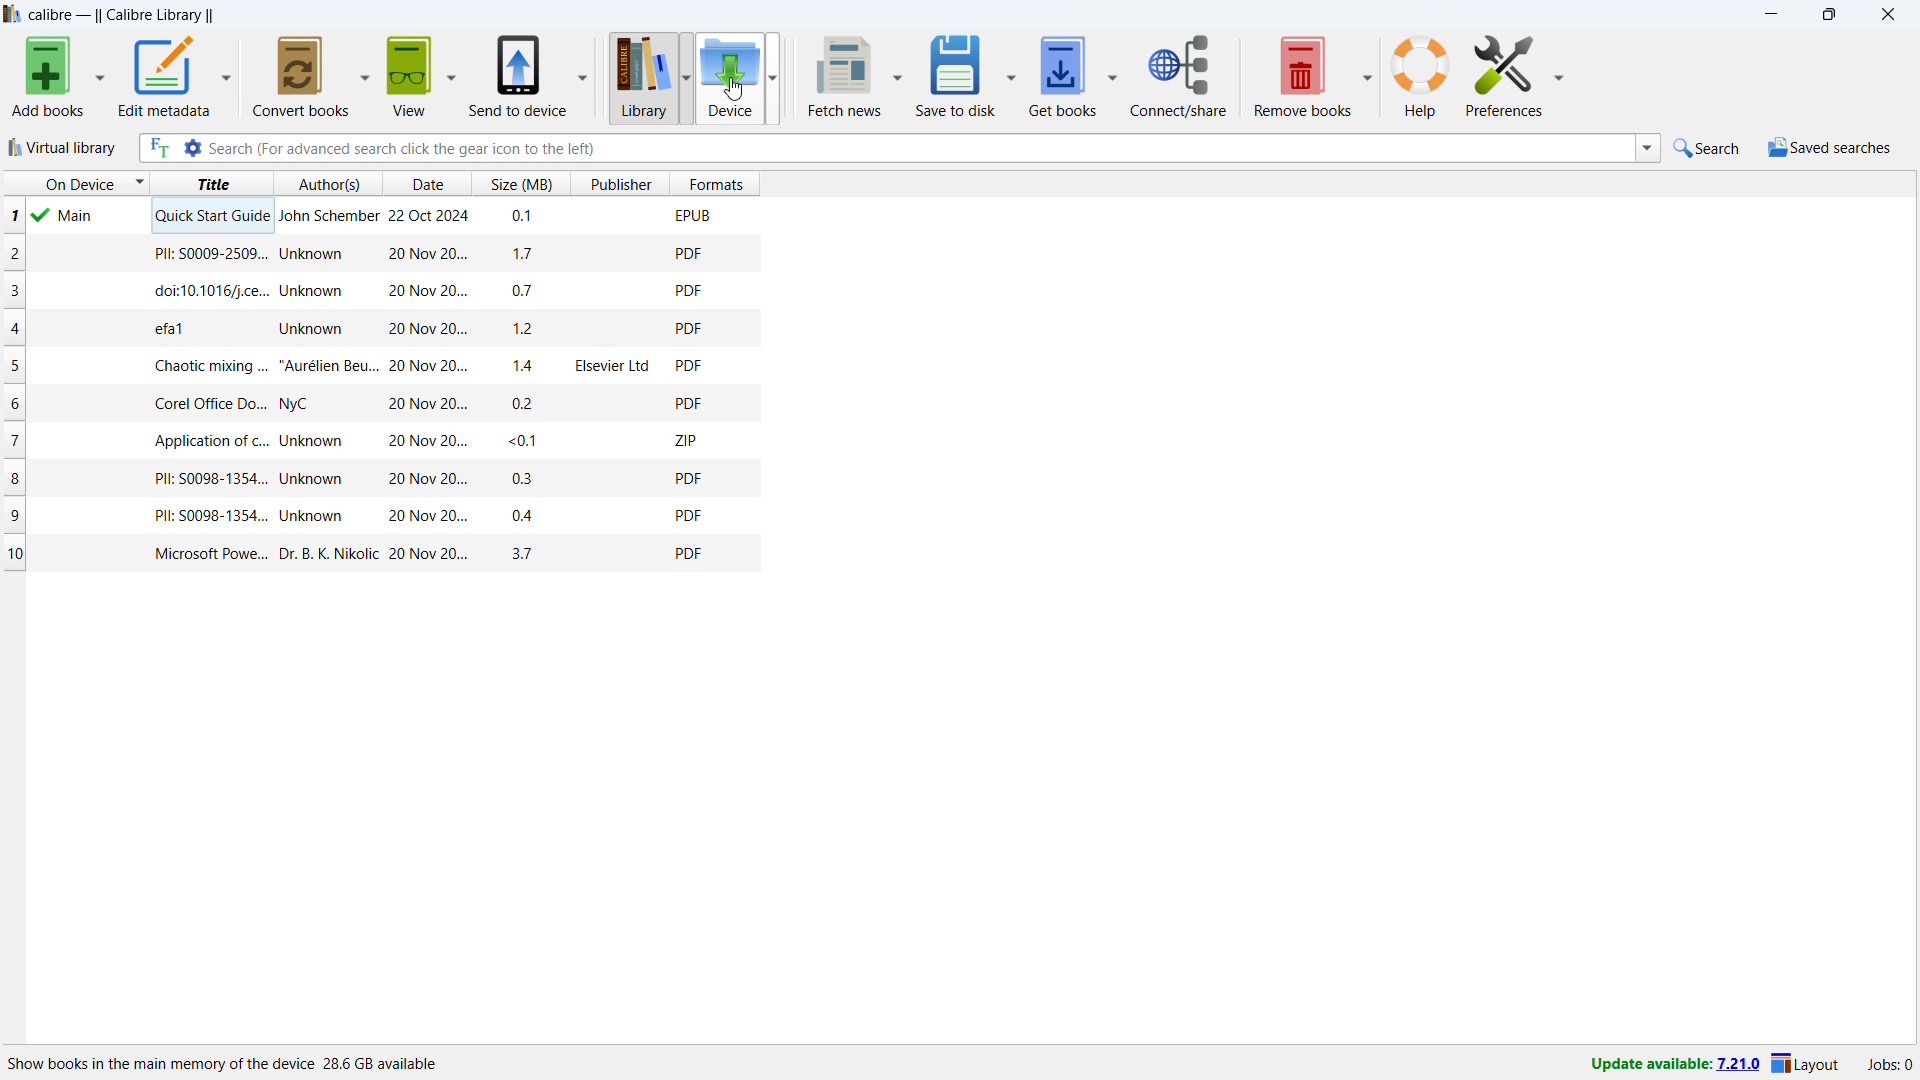 This screenshot has height=1080, width=1920. Describe the element at coordinates (1557, 73) in the screenshot. I see `preferences options` at that location.